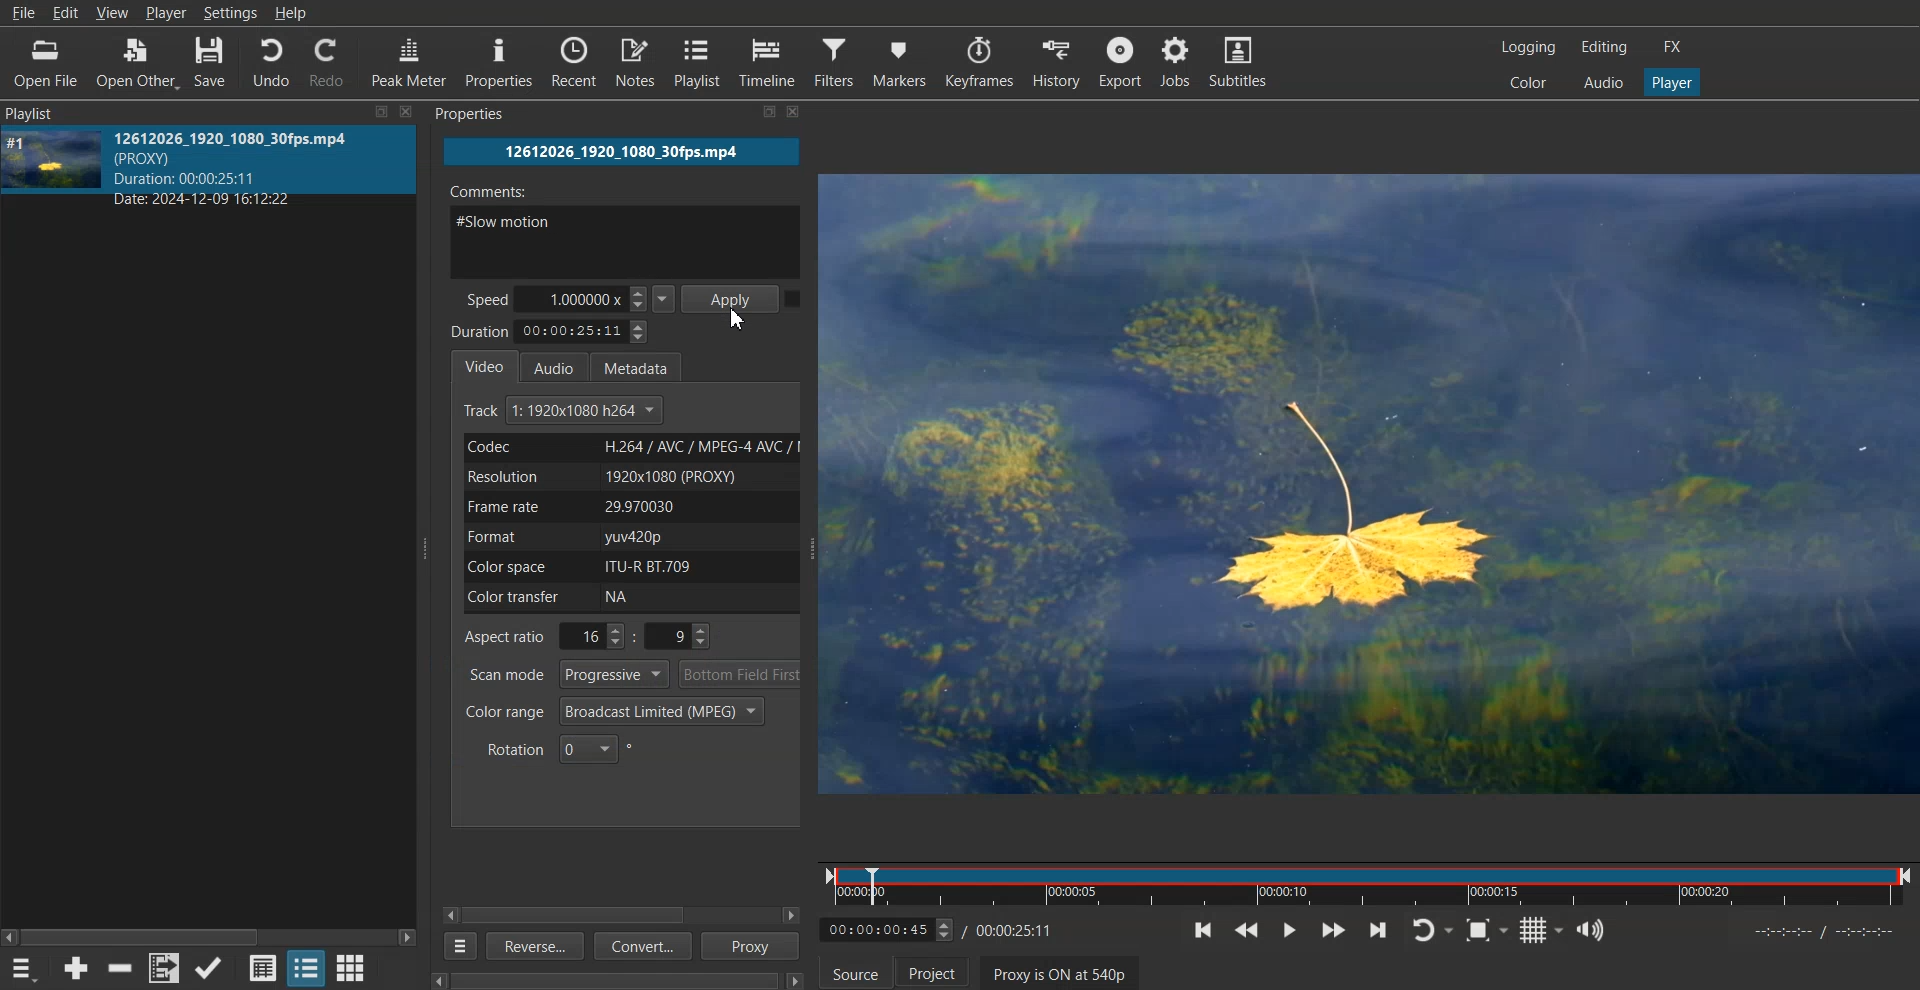 This screenshot has width=1920, height=990. What do you see at coordinates (52, 112) in the screenshot?
I see `playlist` at bounding box center [52, 112].